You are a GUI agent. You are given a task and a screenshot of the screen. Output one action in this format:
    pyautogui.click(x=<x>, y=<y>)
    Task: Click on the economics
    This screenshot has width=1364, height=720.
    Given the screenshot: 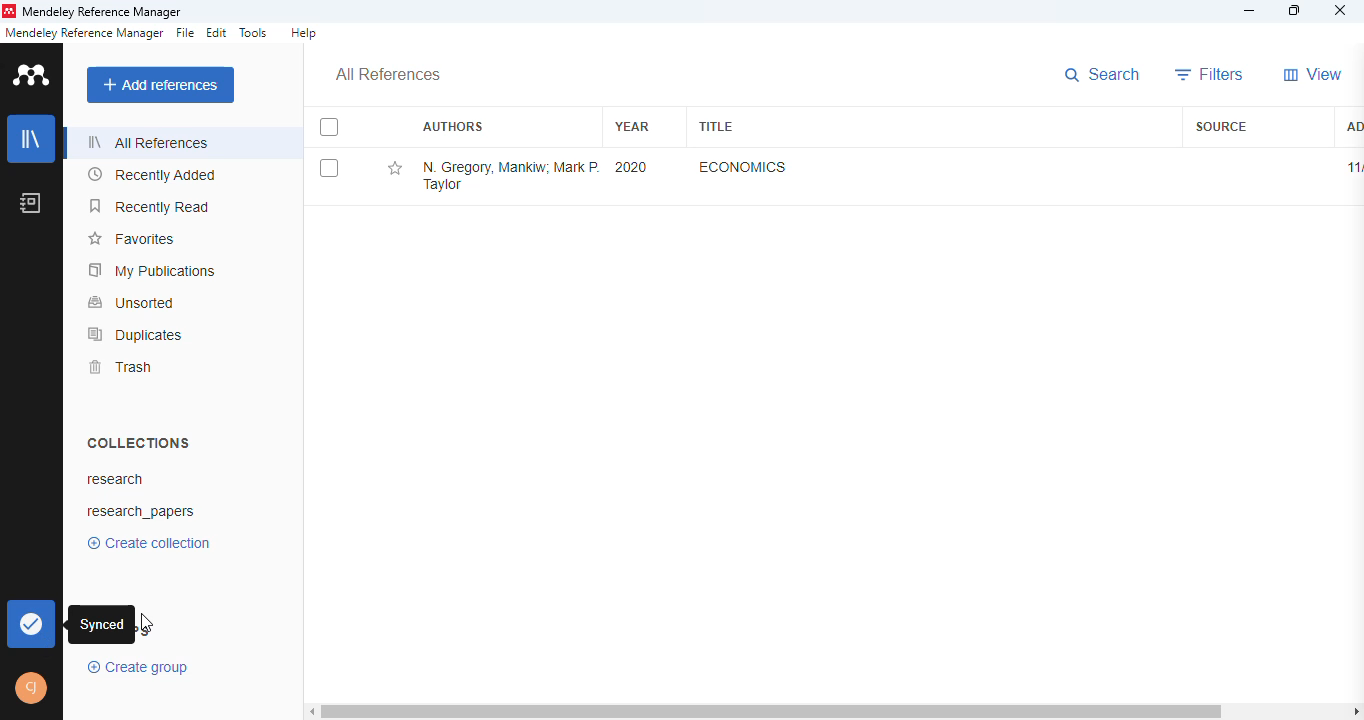 What is the action you would take?
    pyautogui.click(x=743, y=167)
    